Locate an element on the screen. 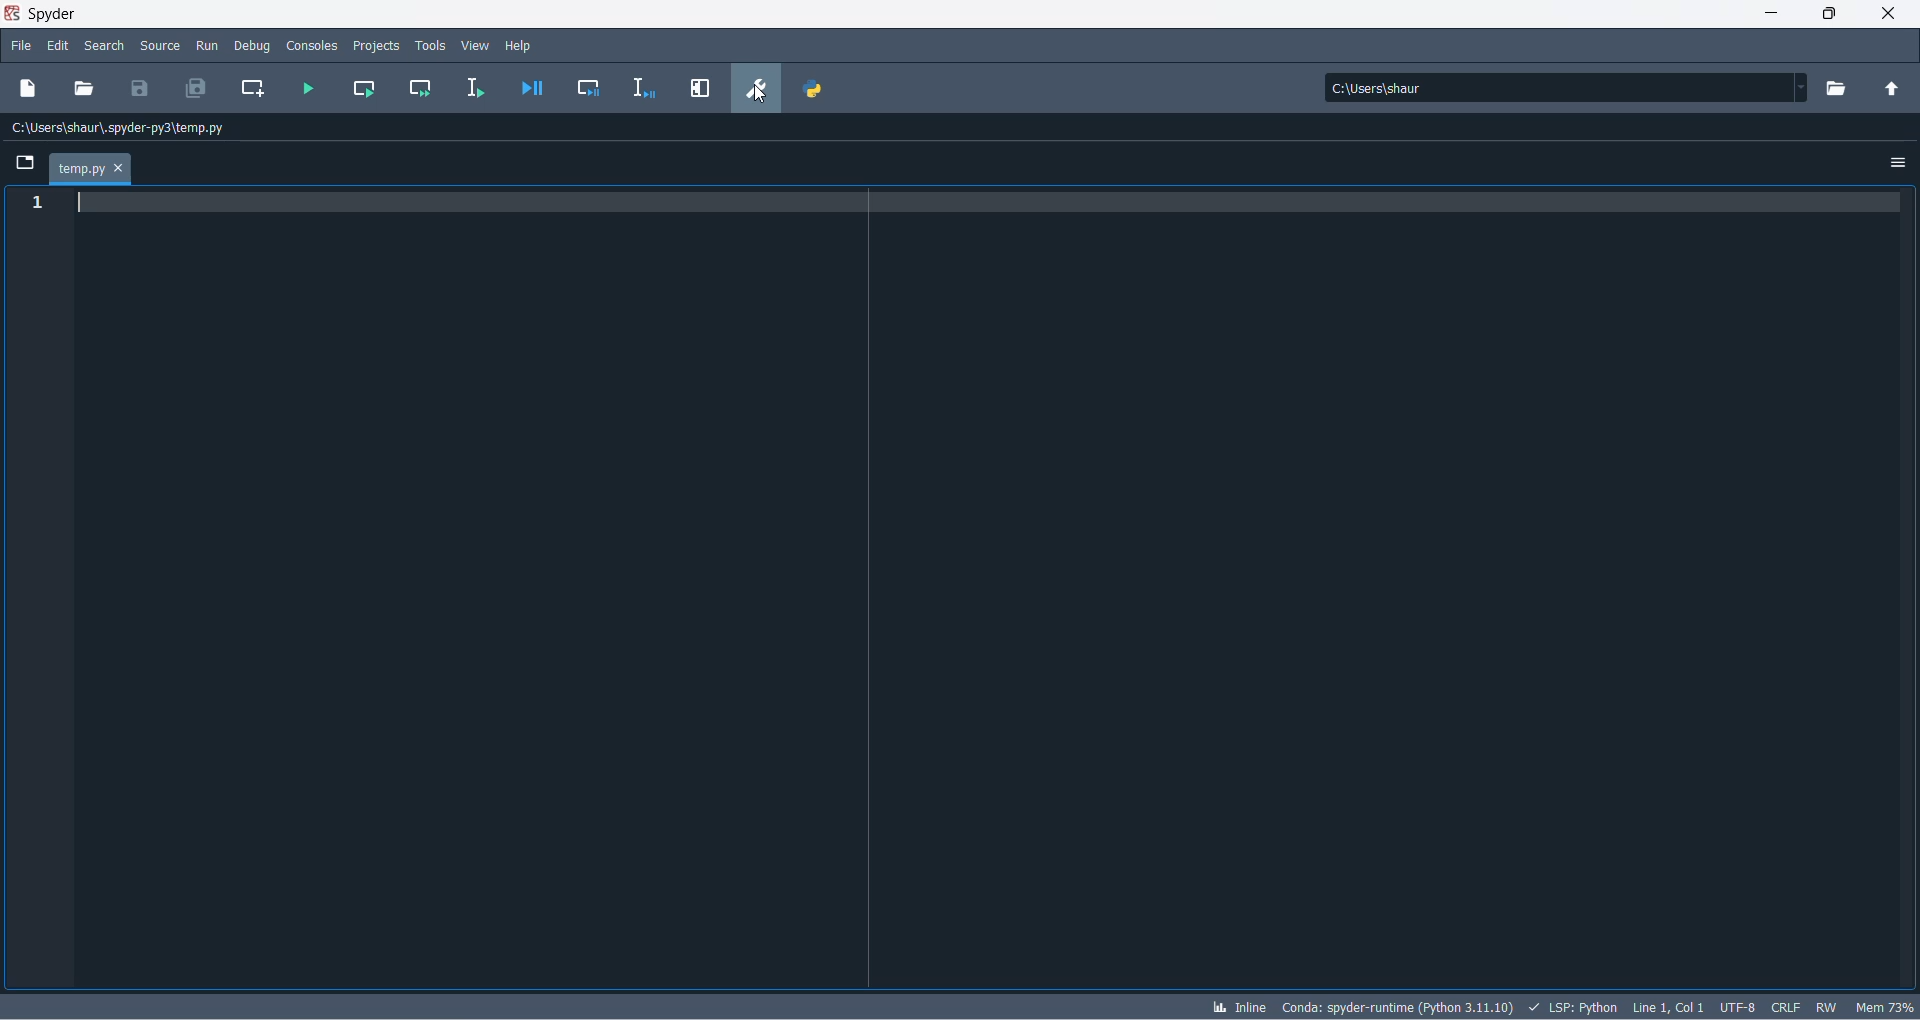 Image resolution: width=1920 pixels, height=1020 pixels. working directory is located at coordinates (1841, 90).